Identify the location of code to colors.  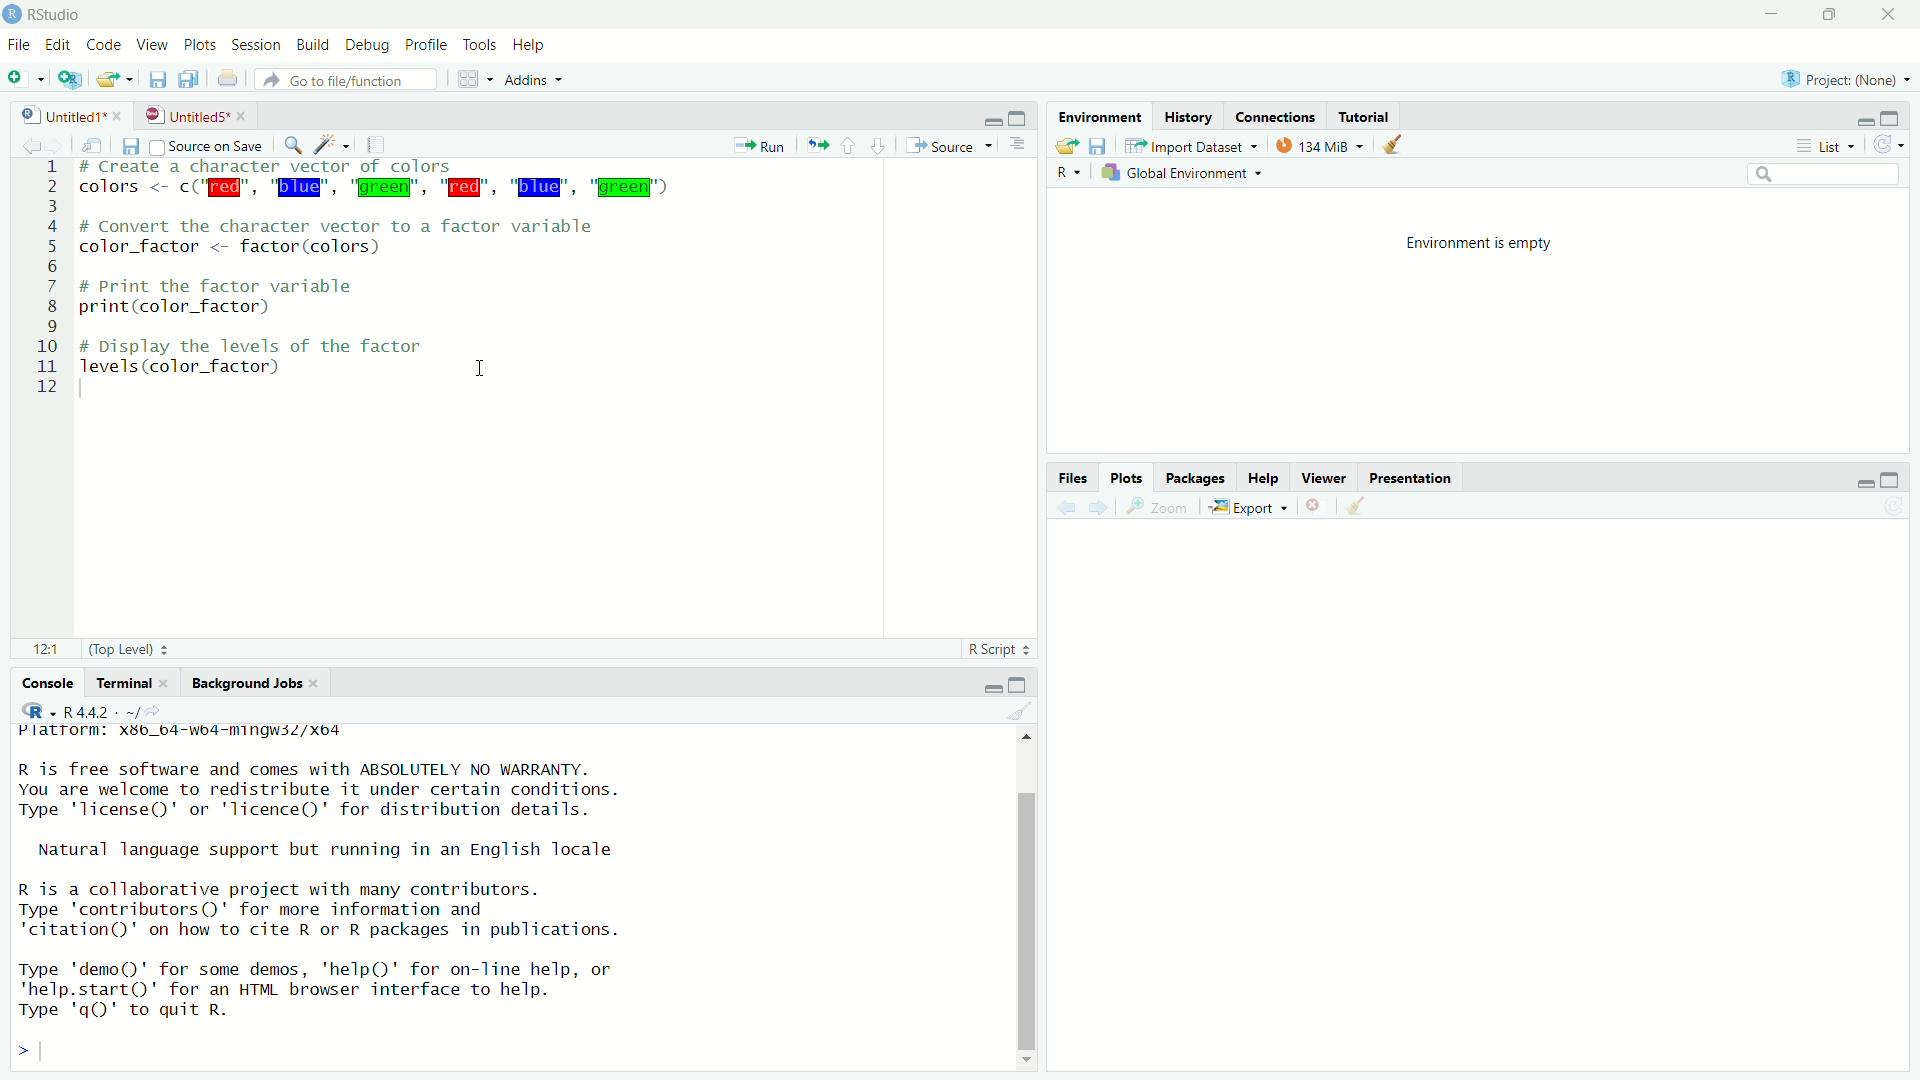
(384, 188).